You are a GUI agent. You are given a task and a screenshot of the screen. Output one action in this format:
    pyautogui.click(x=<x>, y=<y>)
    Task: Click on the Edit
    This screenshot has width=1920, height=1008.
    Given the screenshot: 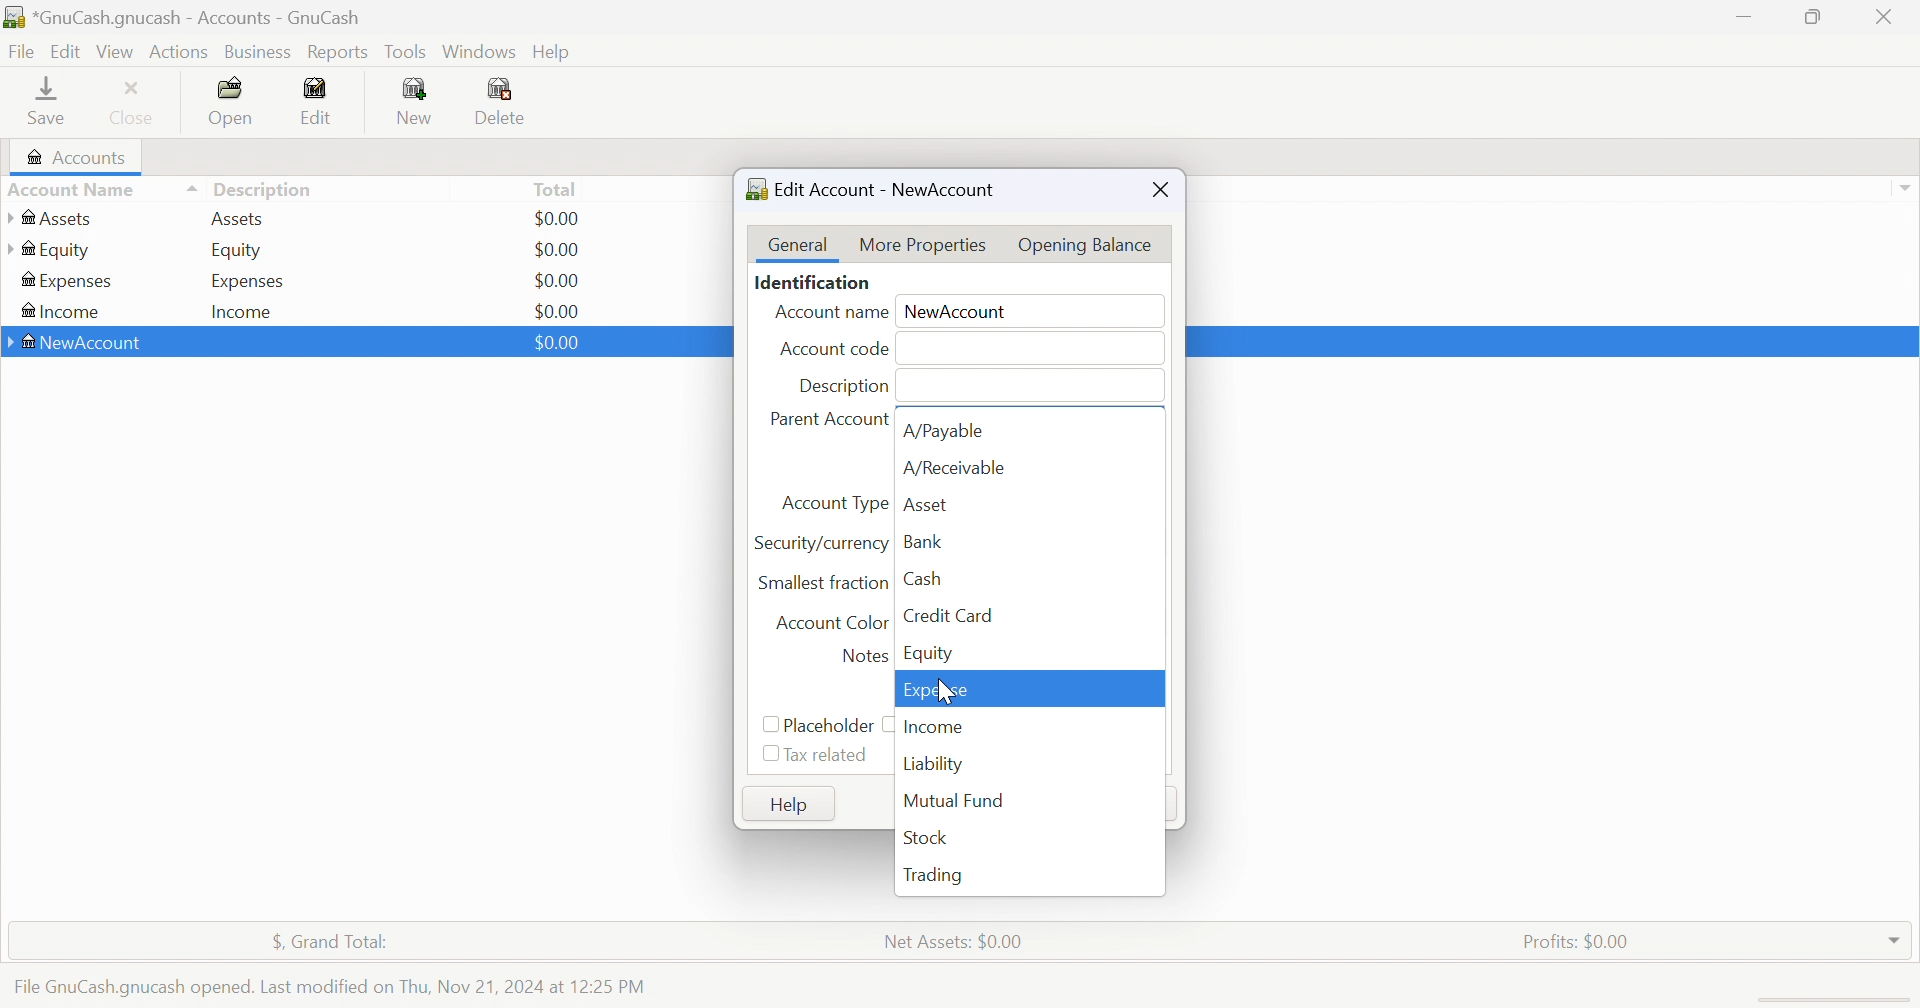 What is the action you would take?
    pyautogui.click(x=69, y=49)
    